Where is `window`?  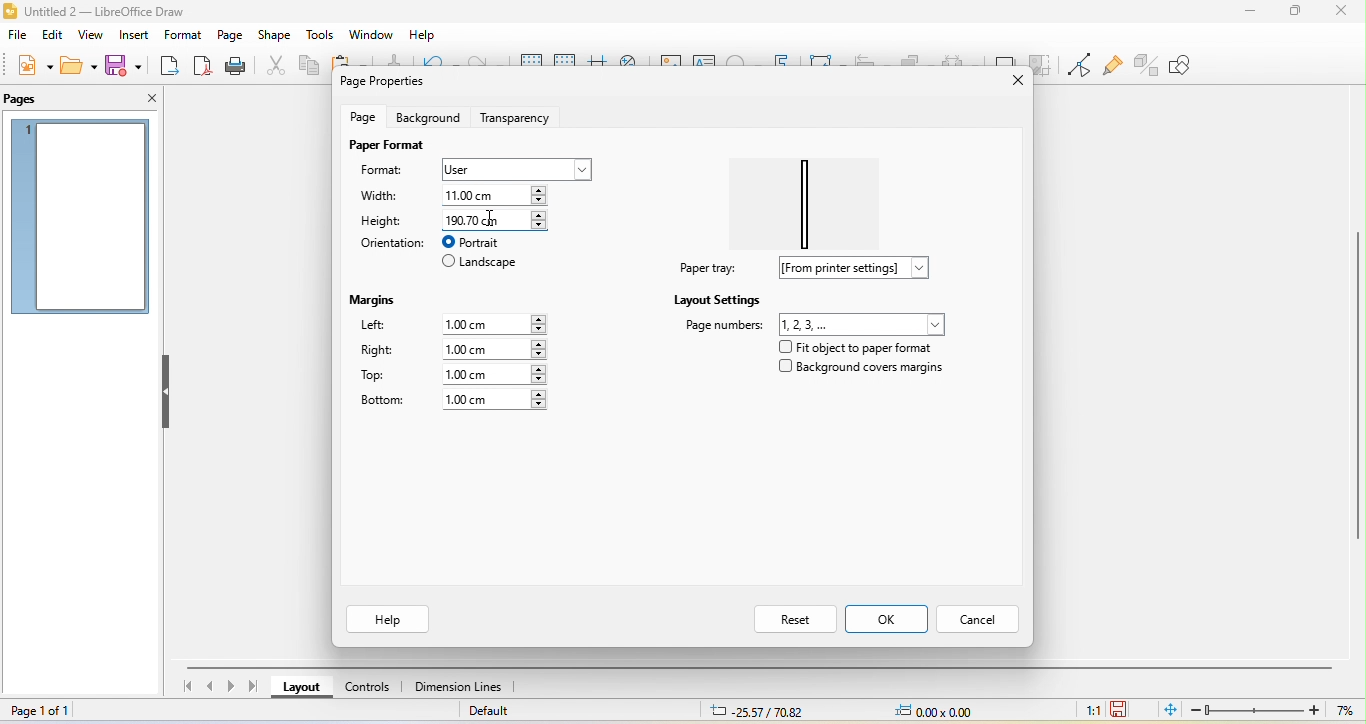
window is located at coordinates (371, 35).